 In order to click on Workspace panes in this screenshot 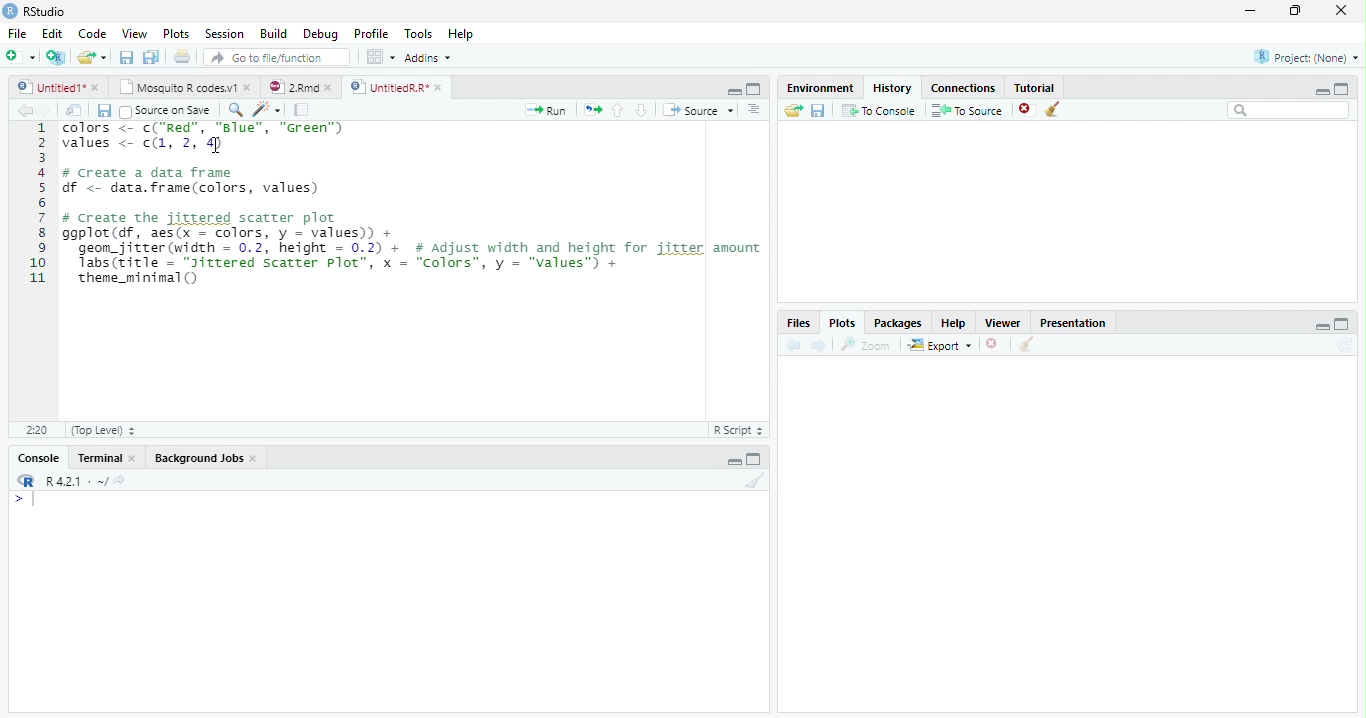, I will do `click(381, 58)`.